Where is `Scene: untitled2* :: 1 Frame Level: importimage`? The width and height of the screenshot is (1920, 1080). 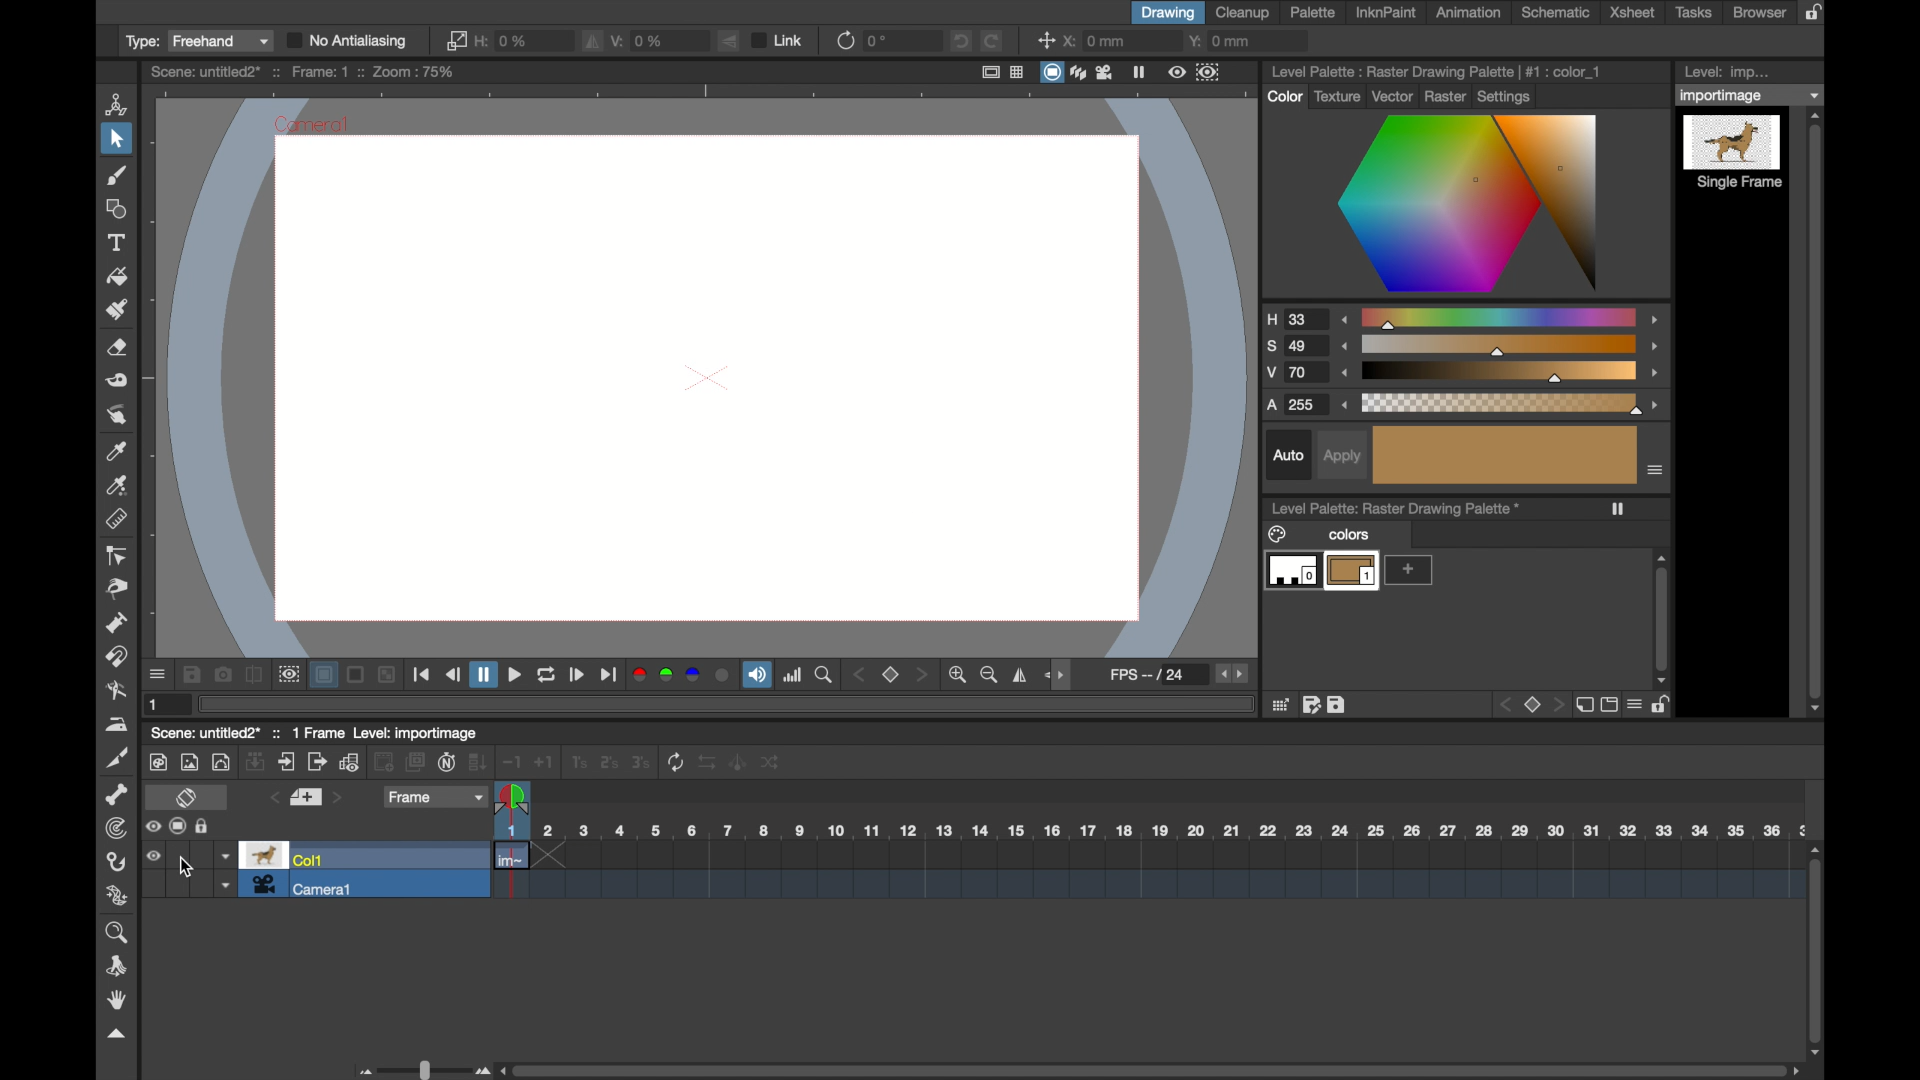
Scene: untitled2* :: 1 Frame Level: importimage is located at coordinates (314, 732).